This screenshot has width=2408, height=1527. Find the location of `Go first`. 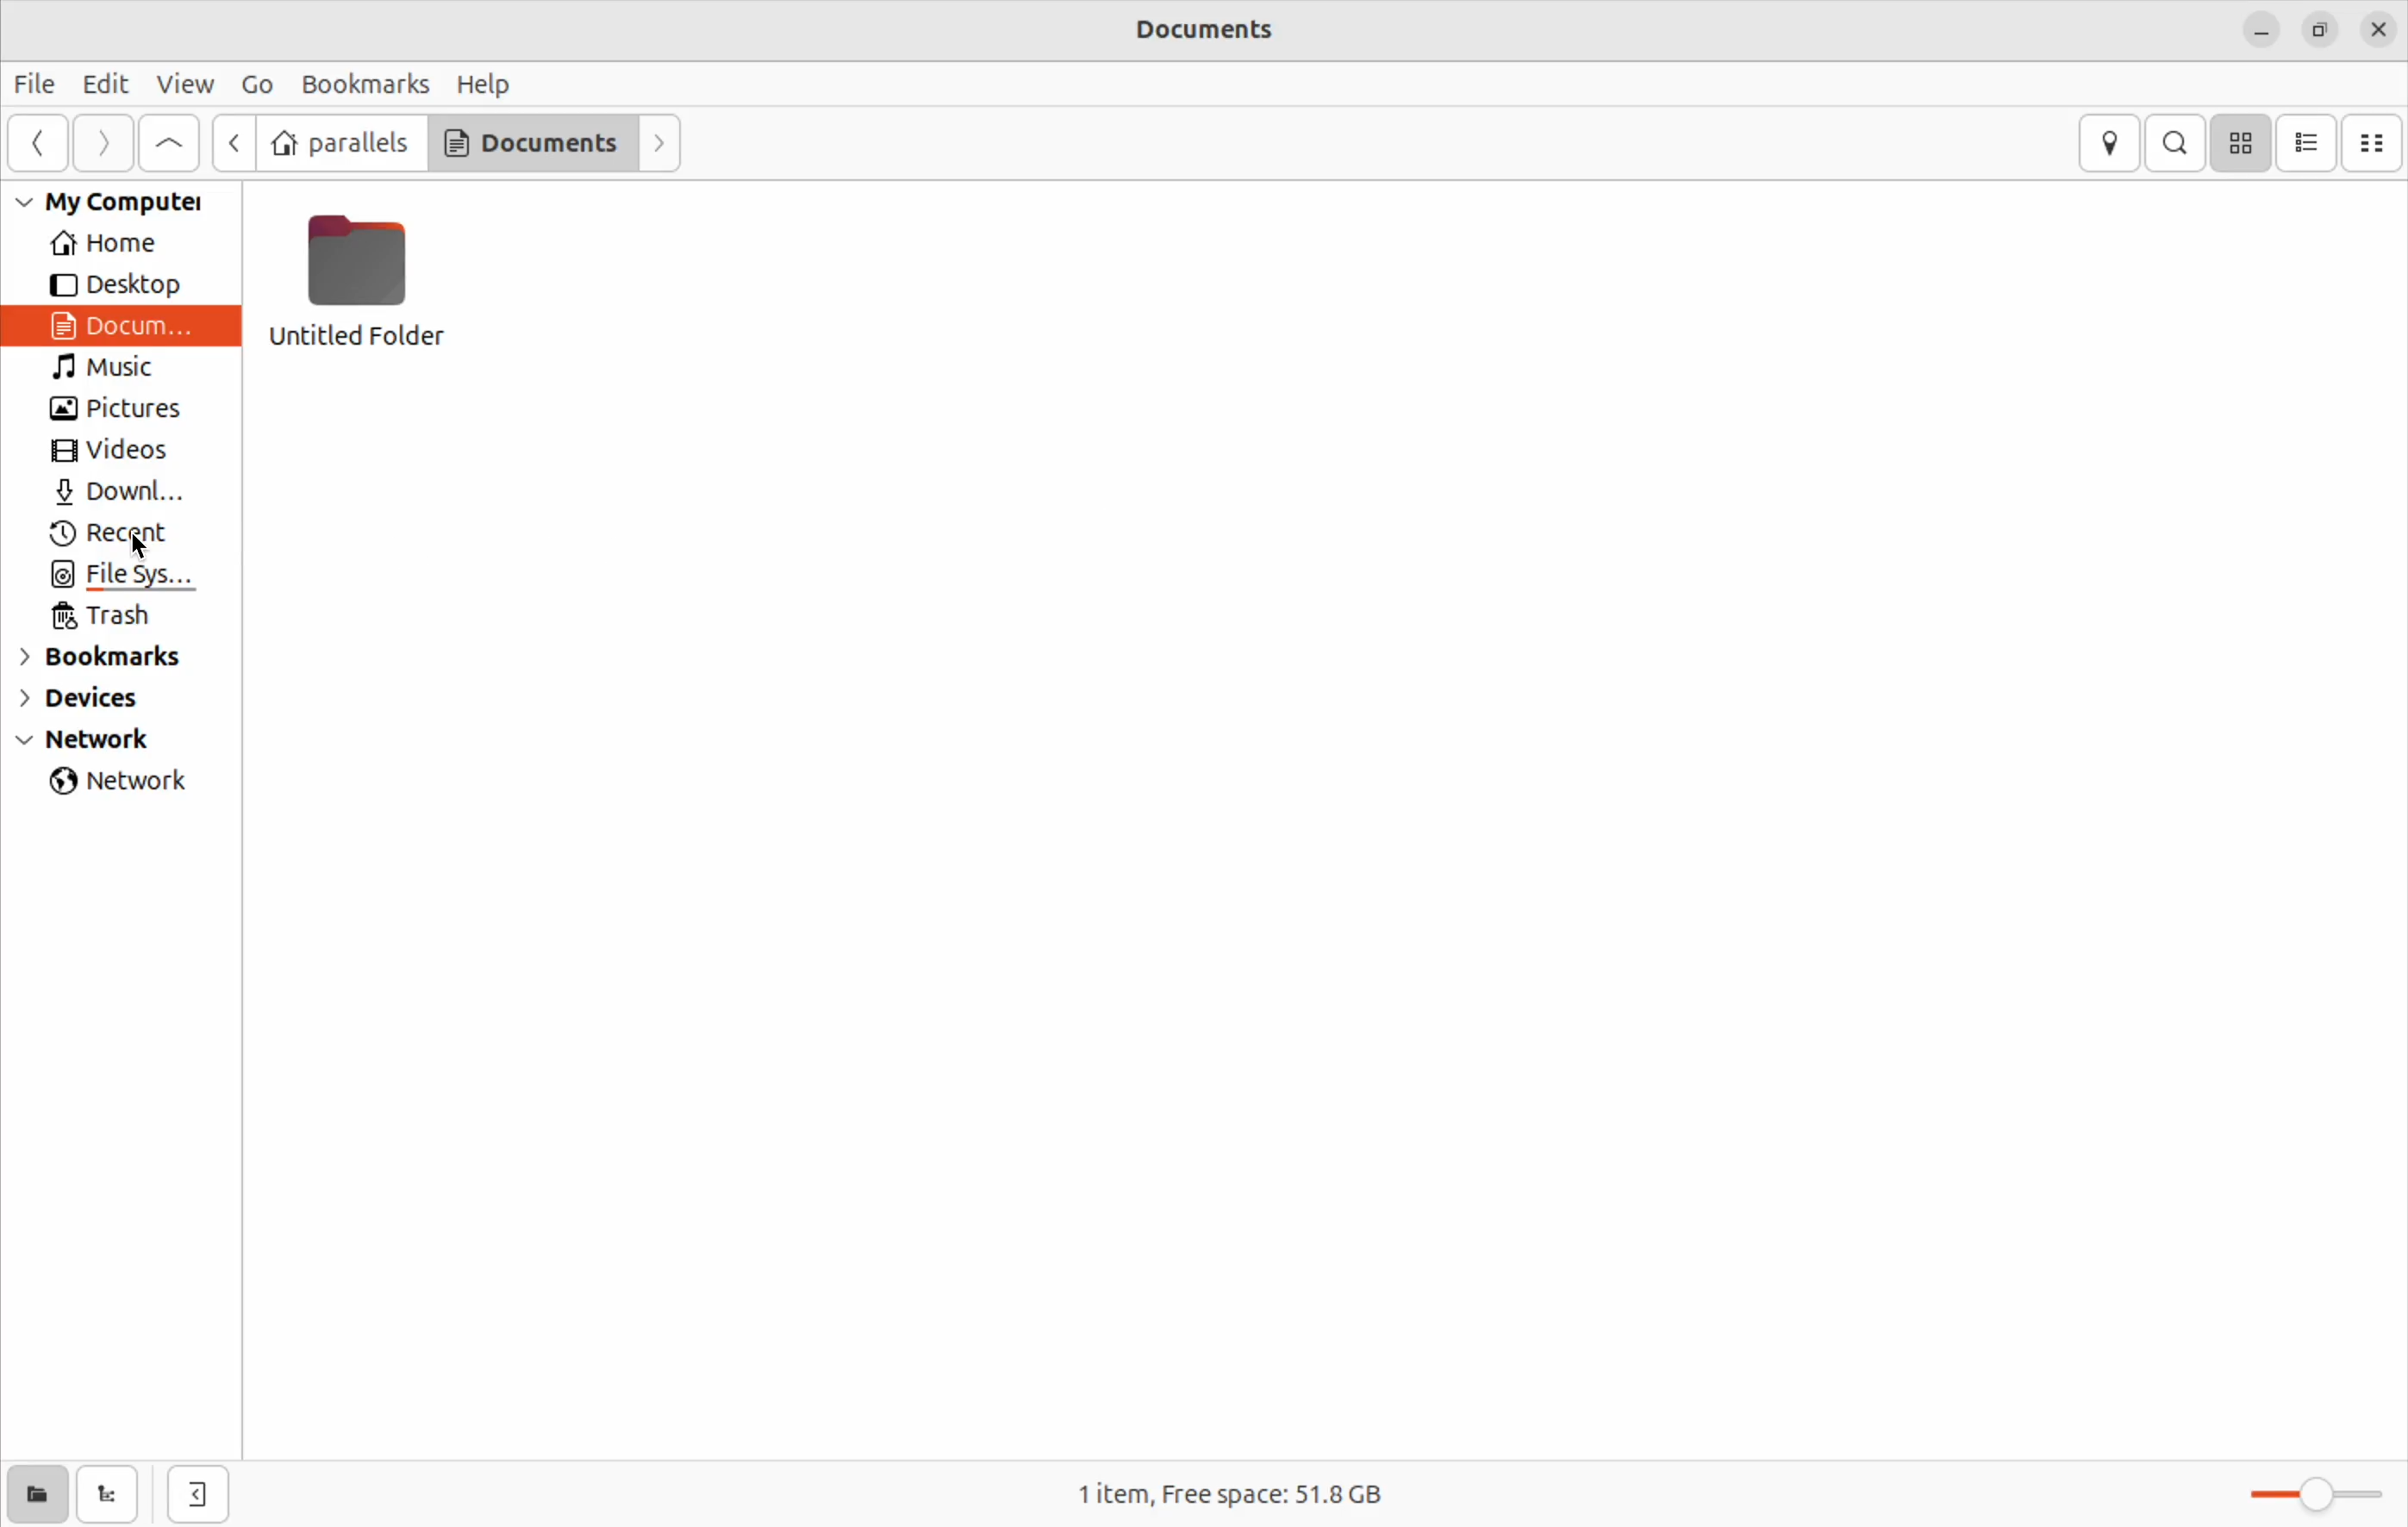

Go first is located at coordinates (168, 142).